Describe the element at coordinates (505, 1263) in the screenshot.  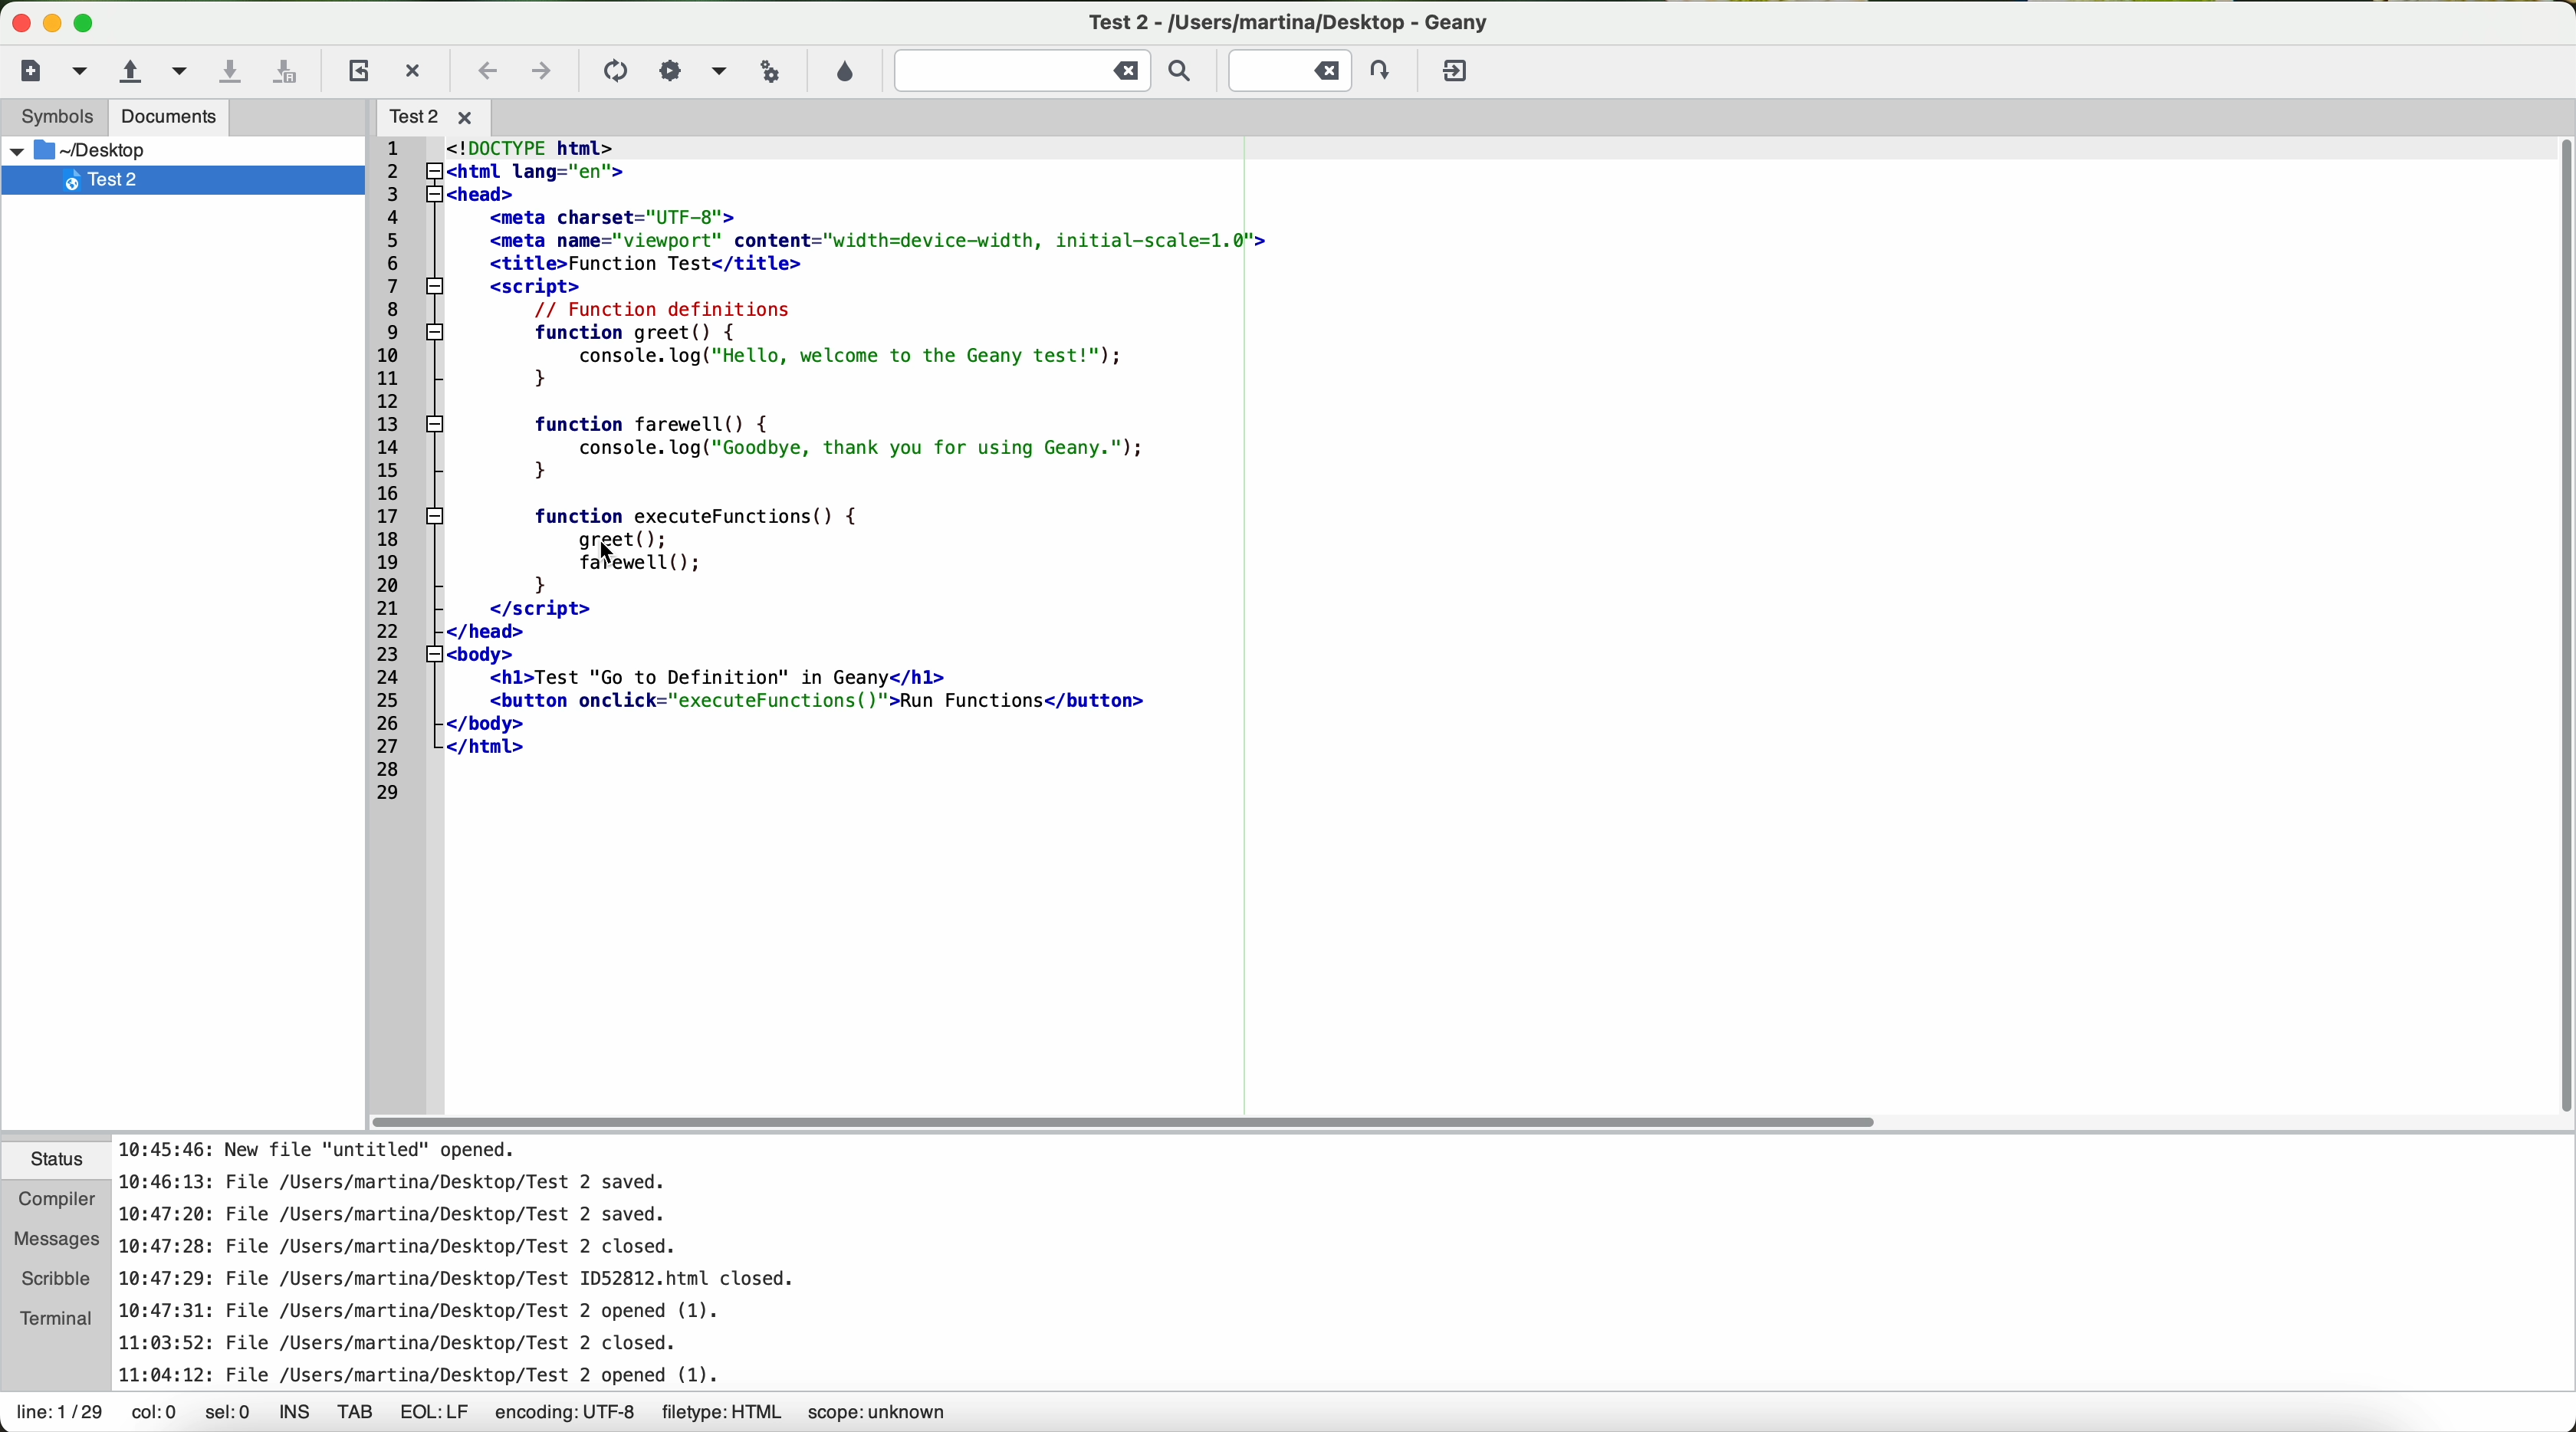
I see `notes` at that location.